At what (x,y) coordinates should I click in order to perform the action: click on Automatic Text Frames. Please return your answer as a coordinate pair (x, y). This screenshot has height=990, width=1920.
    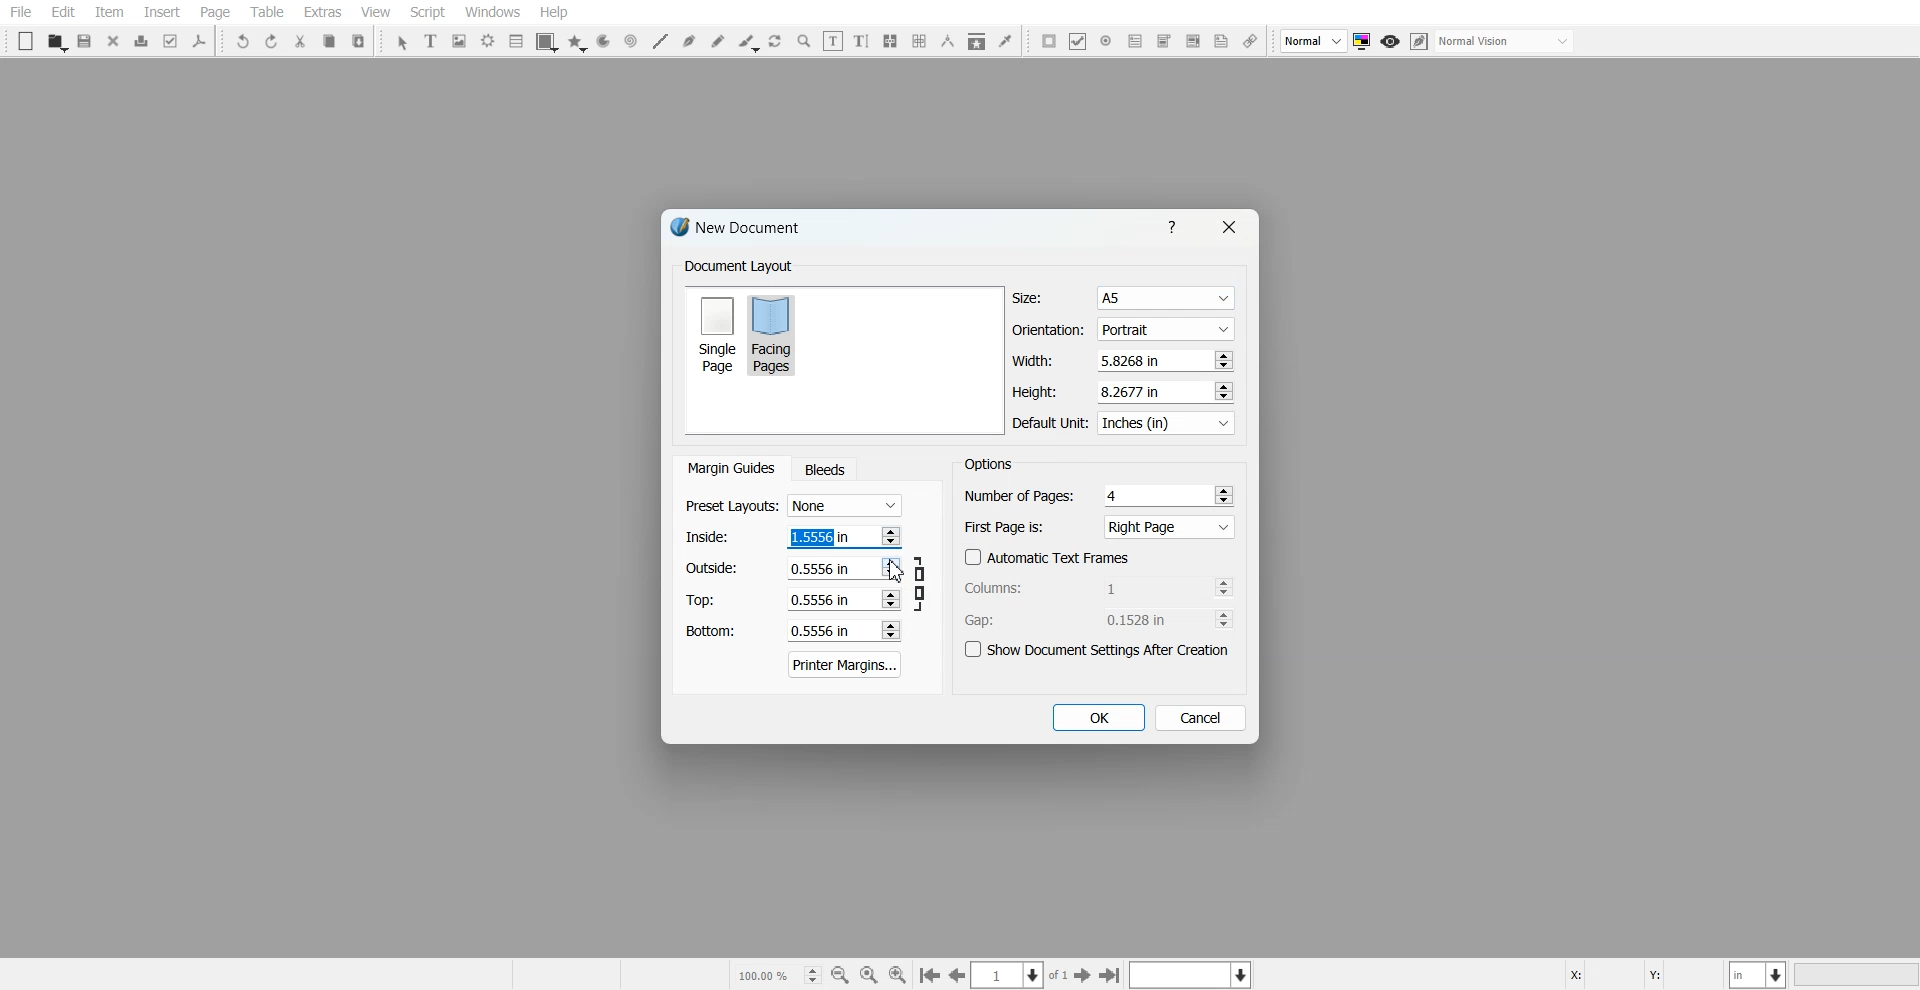
    Looking at the image, I should click on (1048, 557).